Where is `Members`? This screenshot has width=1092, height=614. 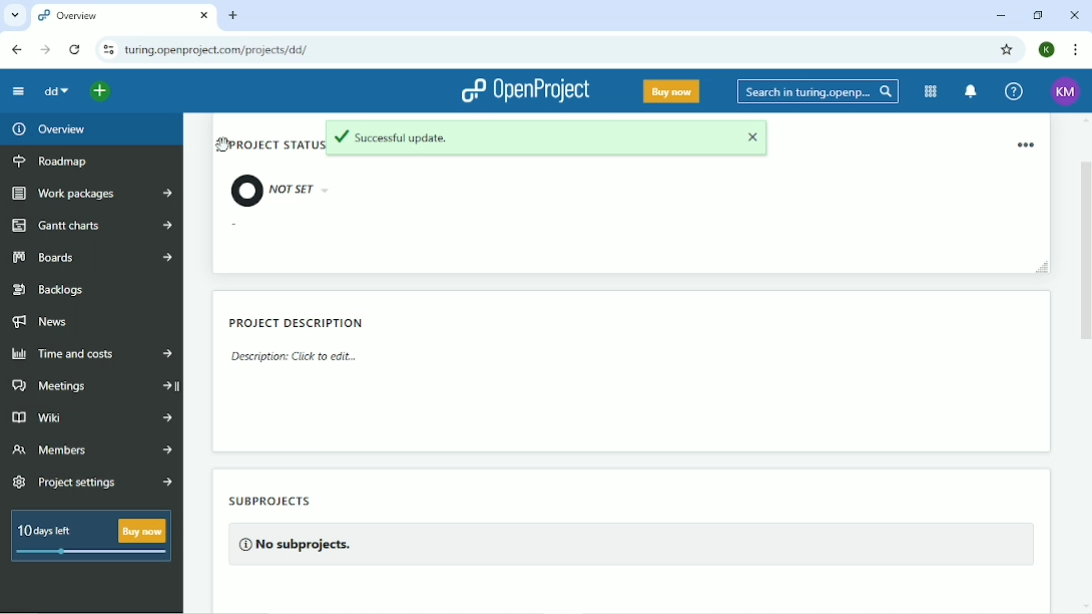 Members is located at coordinates (92, 450).